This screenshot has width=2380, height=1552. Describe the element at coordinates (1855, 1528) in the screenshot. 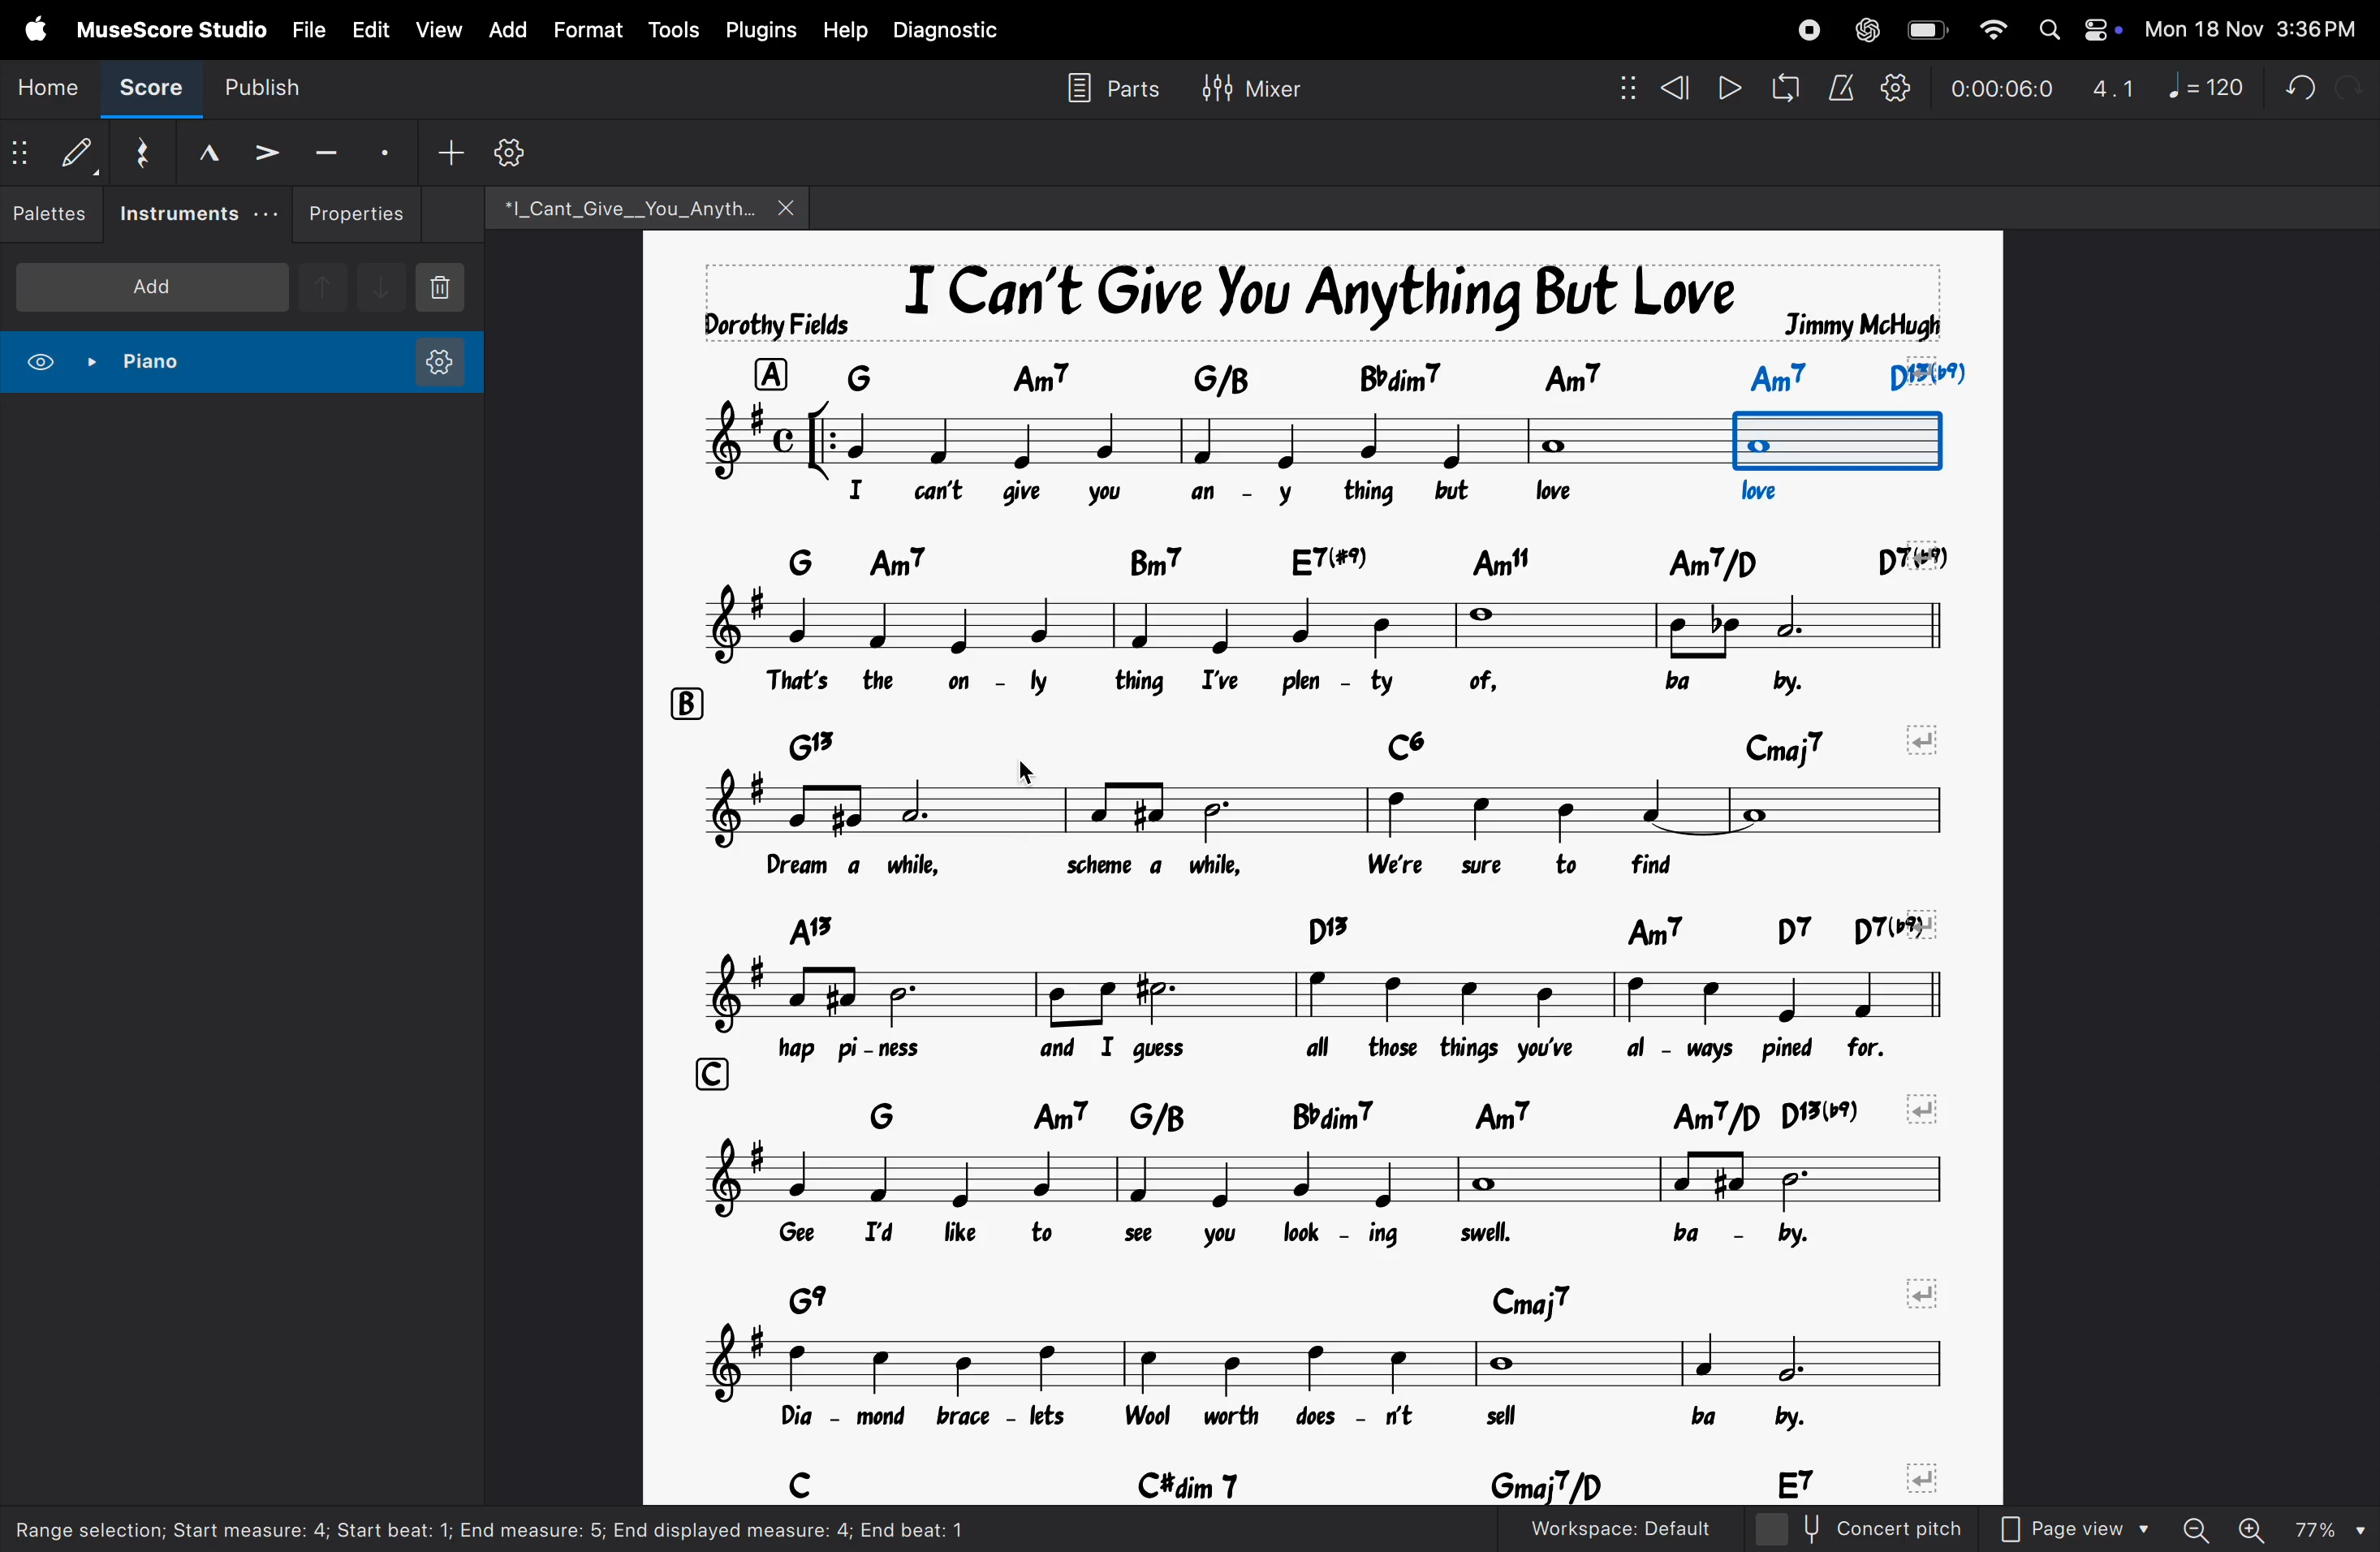

I see `concert pitch` at that location.